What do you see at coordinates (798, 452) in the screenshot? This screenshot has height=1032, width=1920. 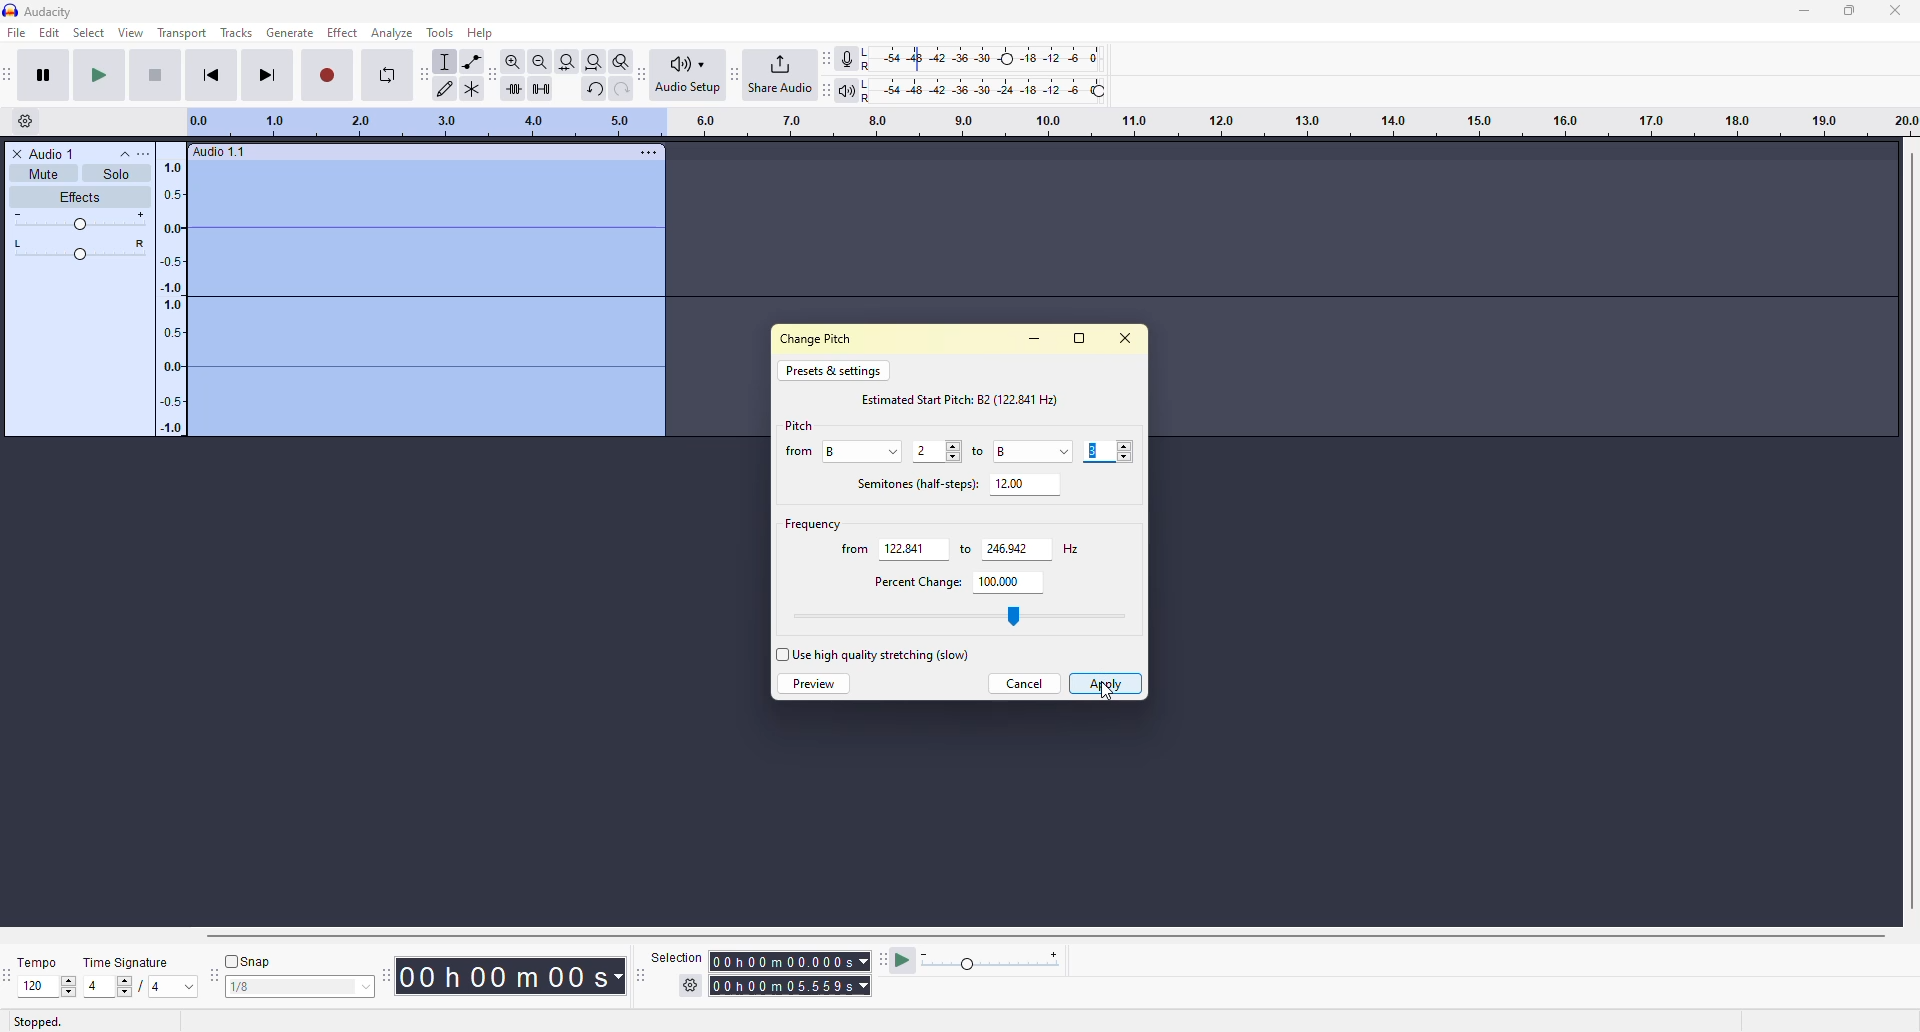 I see `from` at bounding box center [798, 452].